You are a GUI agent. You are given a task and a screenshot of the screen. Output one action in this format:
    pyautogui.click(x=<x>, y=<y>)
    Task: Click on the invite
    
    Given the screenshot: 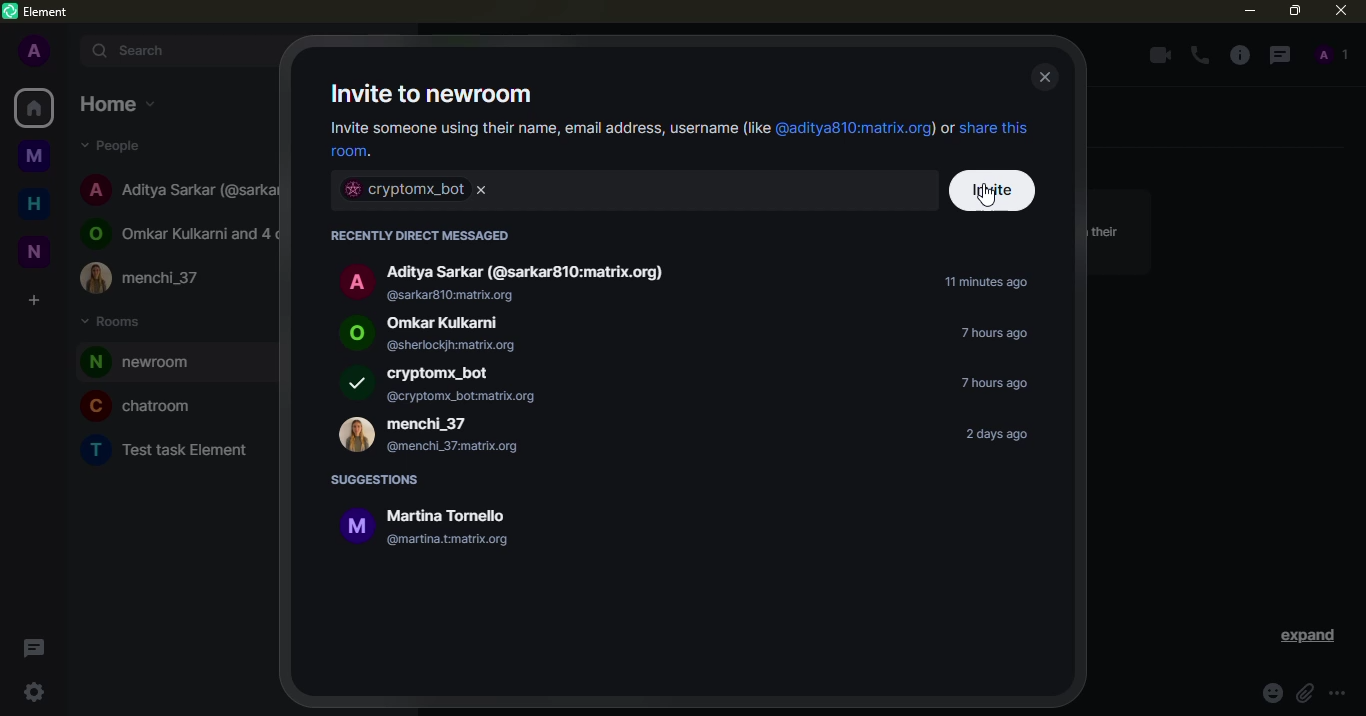 What is the action you would take?
    pyautogui.click(x=992, y=189)
    